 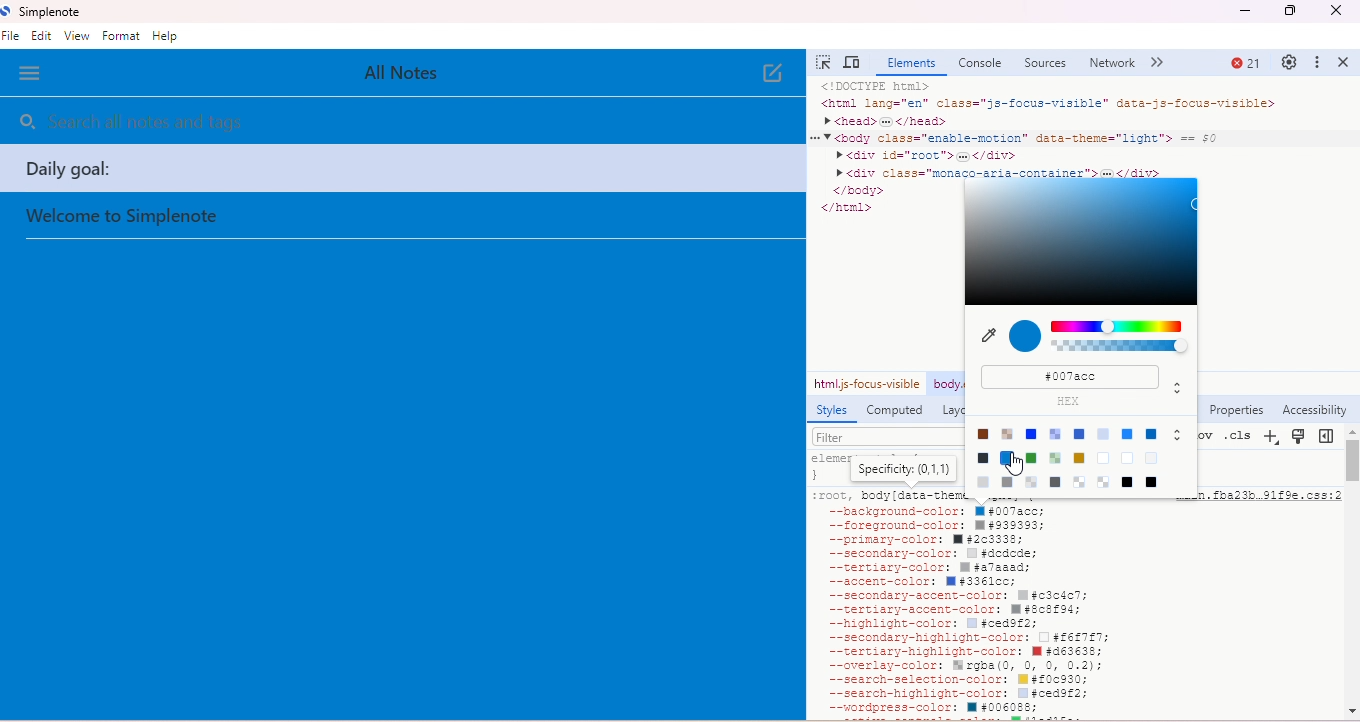 What do you see at coordinates (829, 412) in the screenshot?
I see `styles` at bounding box center [829, 412].